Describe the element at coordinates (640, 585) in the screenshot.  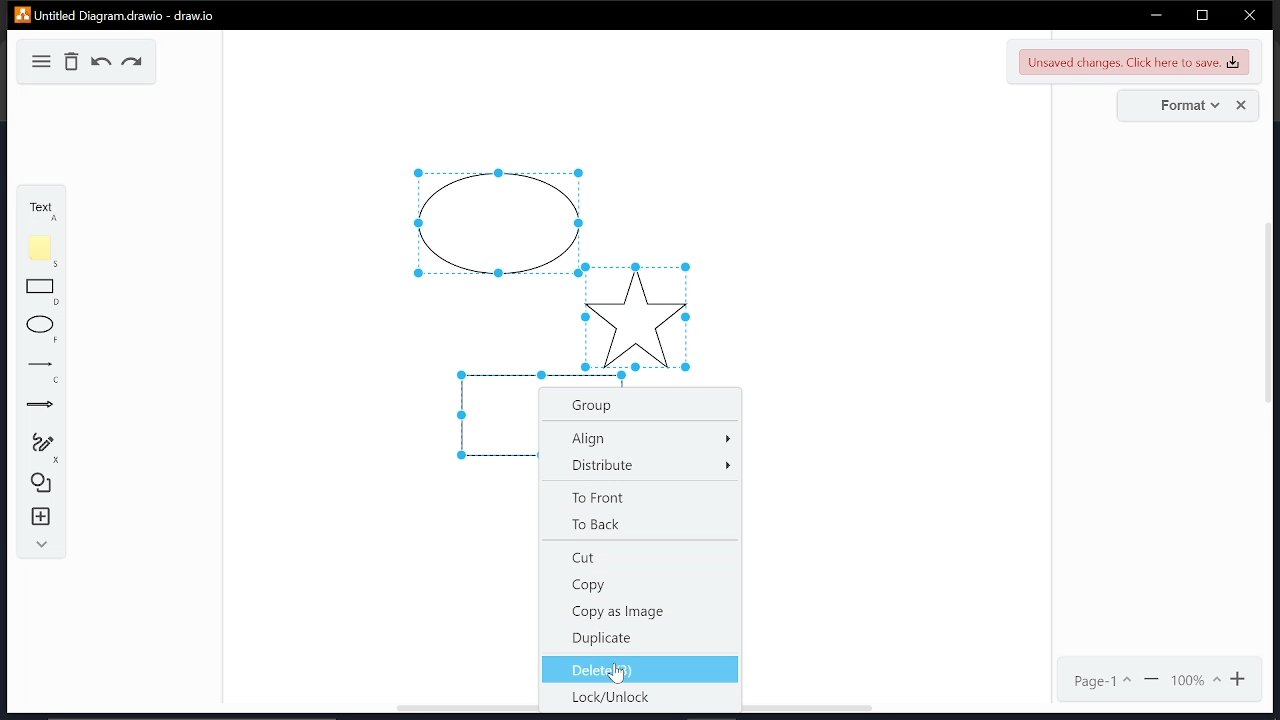
I see `copy` at that location.